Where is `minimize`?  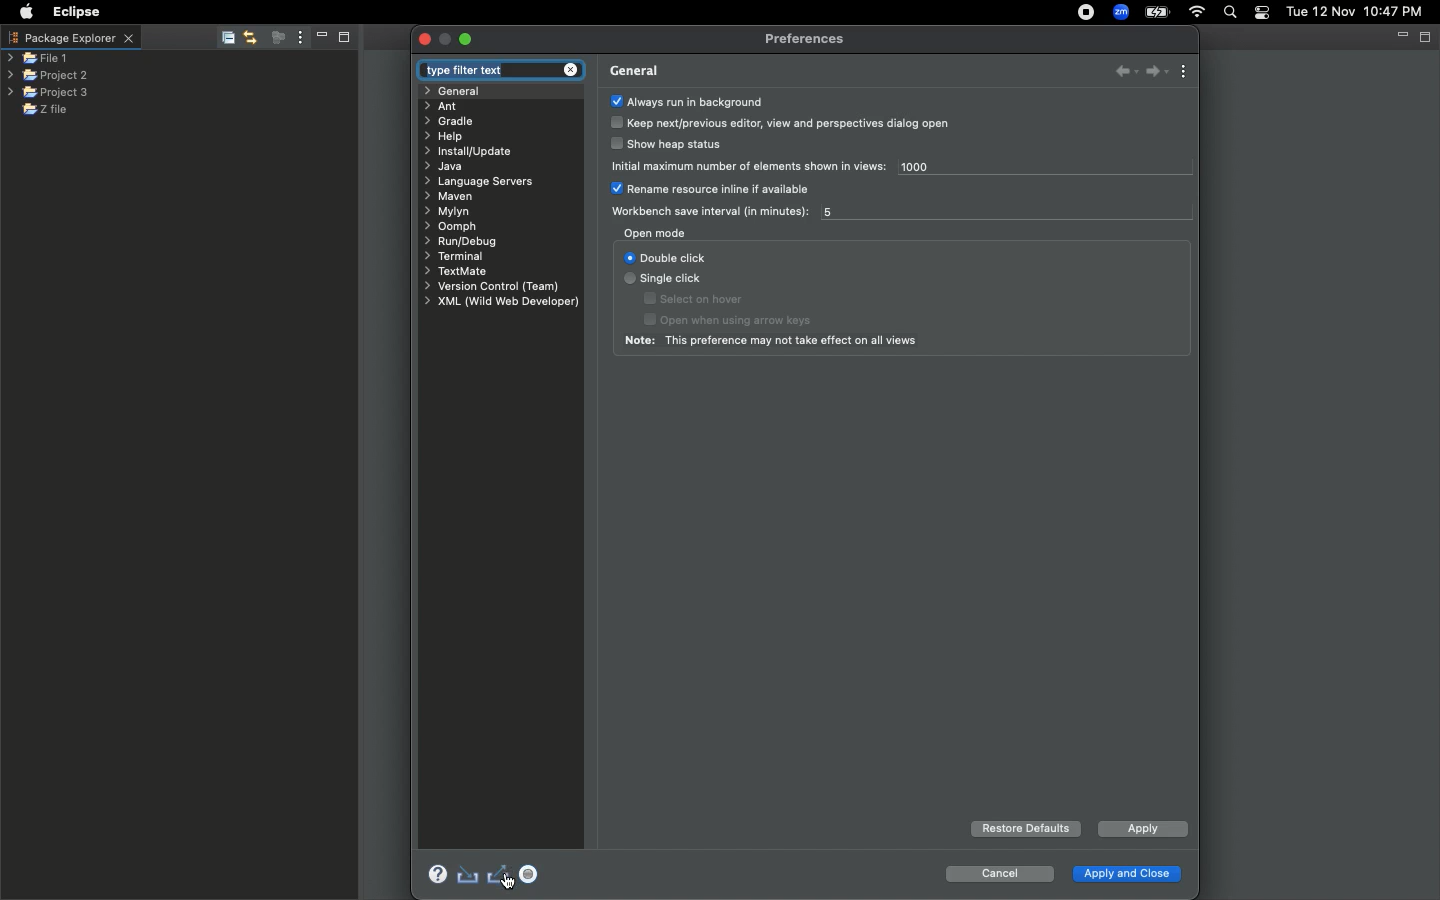
minimize is located at coordinates (446, 40).